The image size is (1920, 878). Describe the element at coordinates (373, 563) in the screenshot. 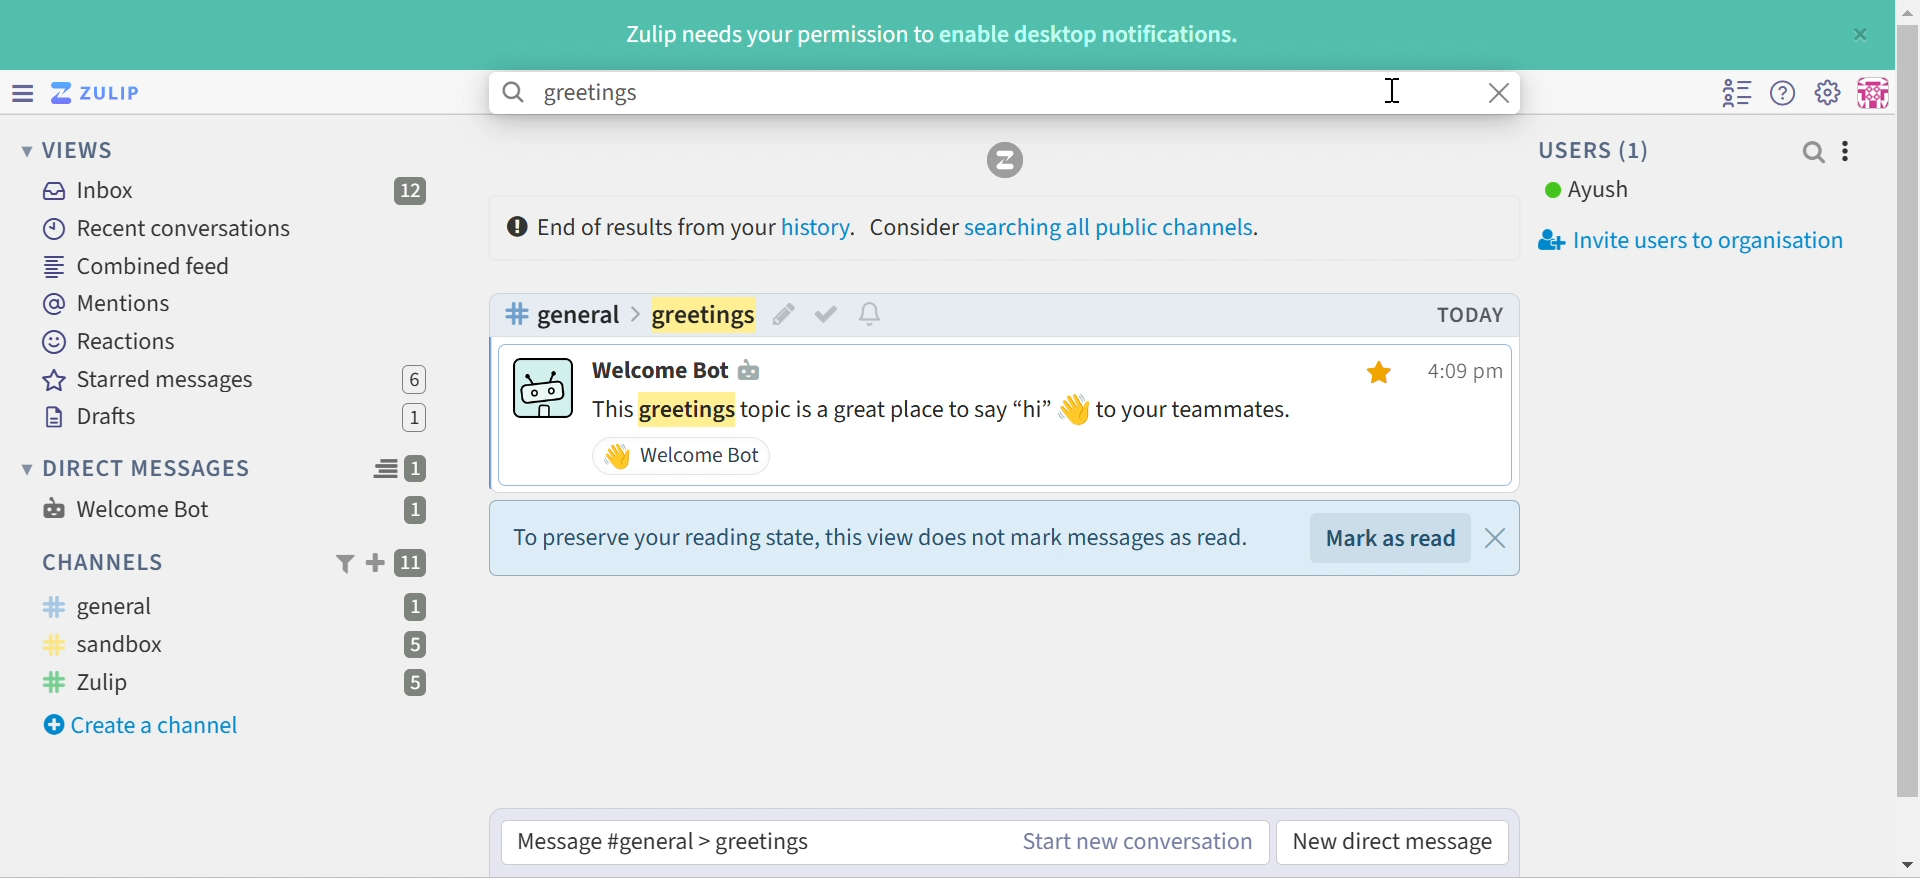

I see `Add channels` at that location.